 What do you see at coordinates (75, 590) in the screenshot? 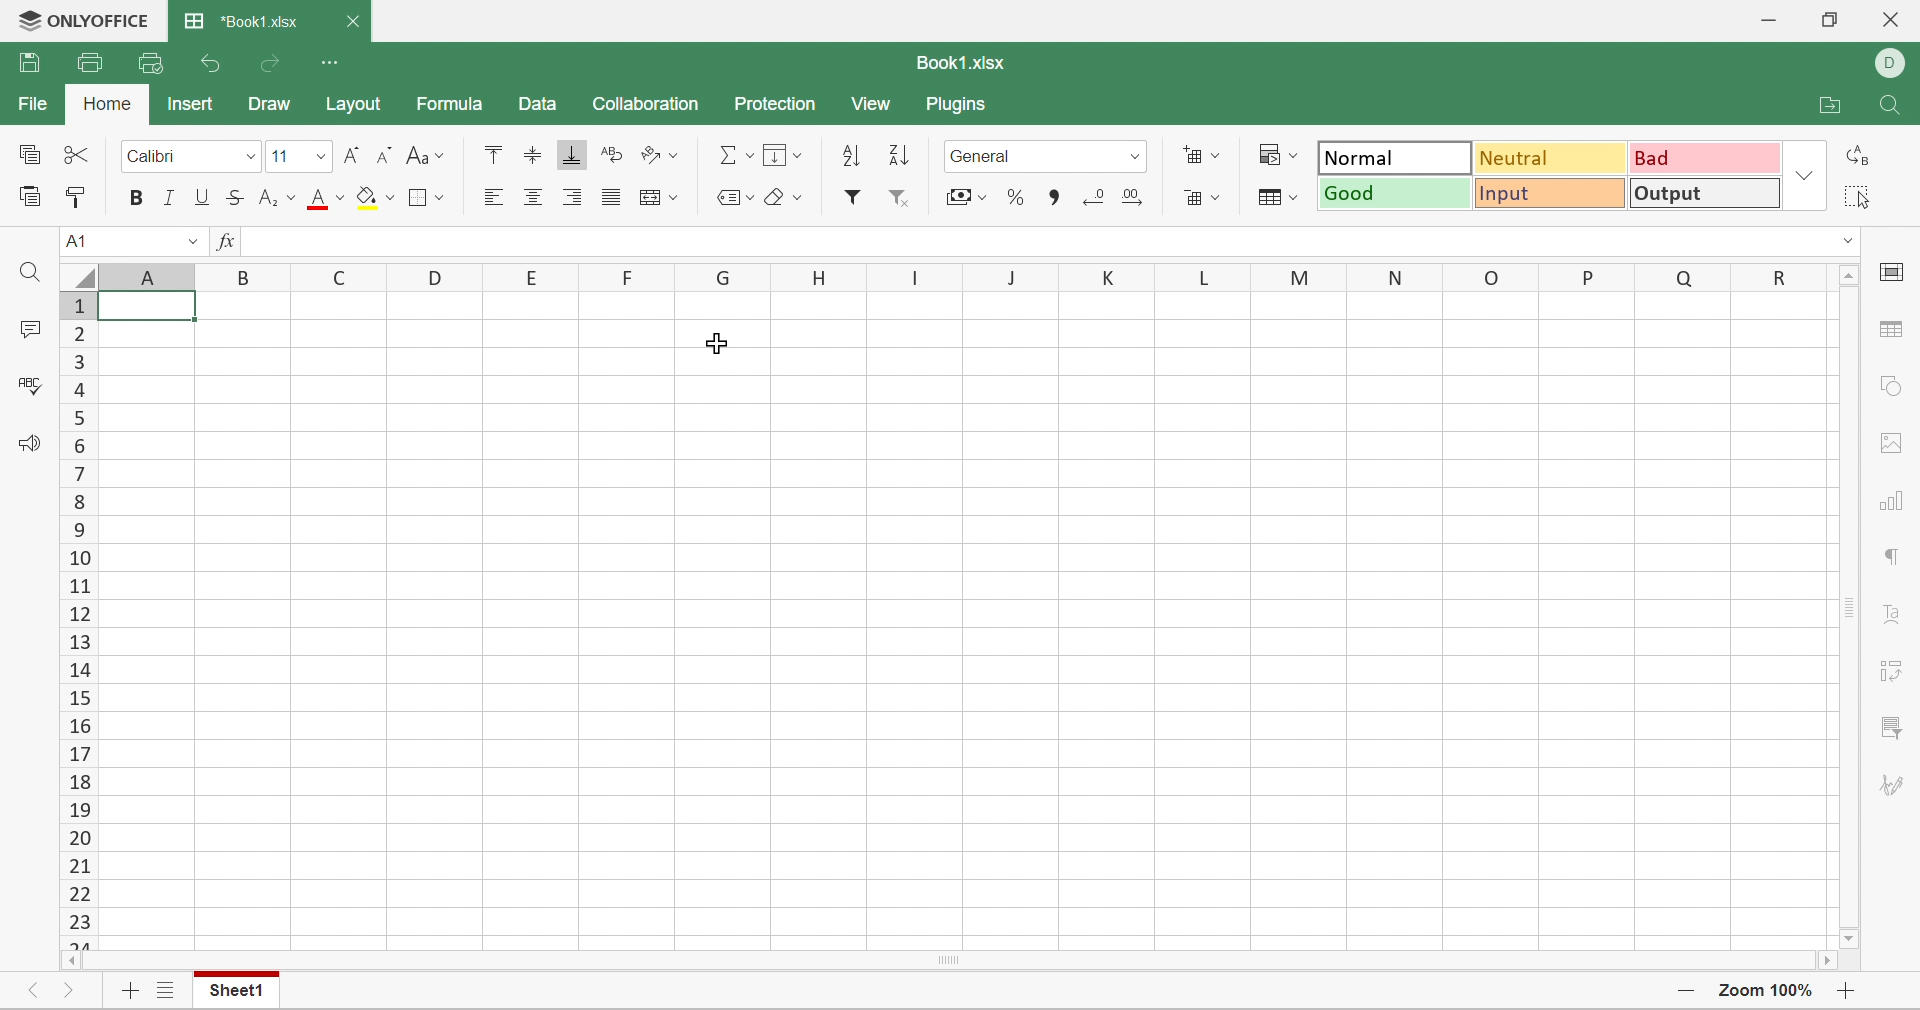
I see `11` at bounding box center [75, 590].